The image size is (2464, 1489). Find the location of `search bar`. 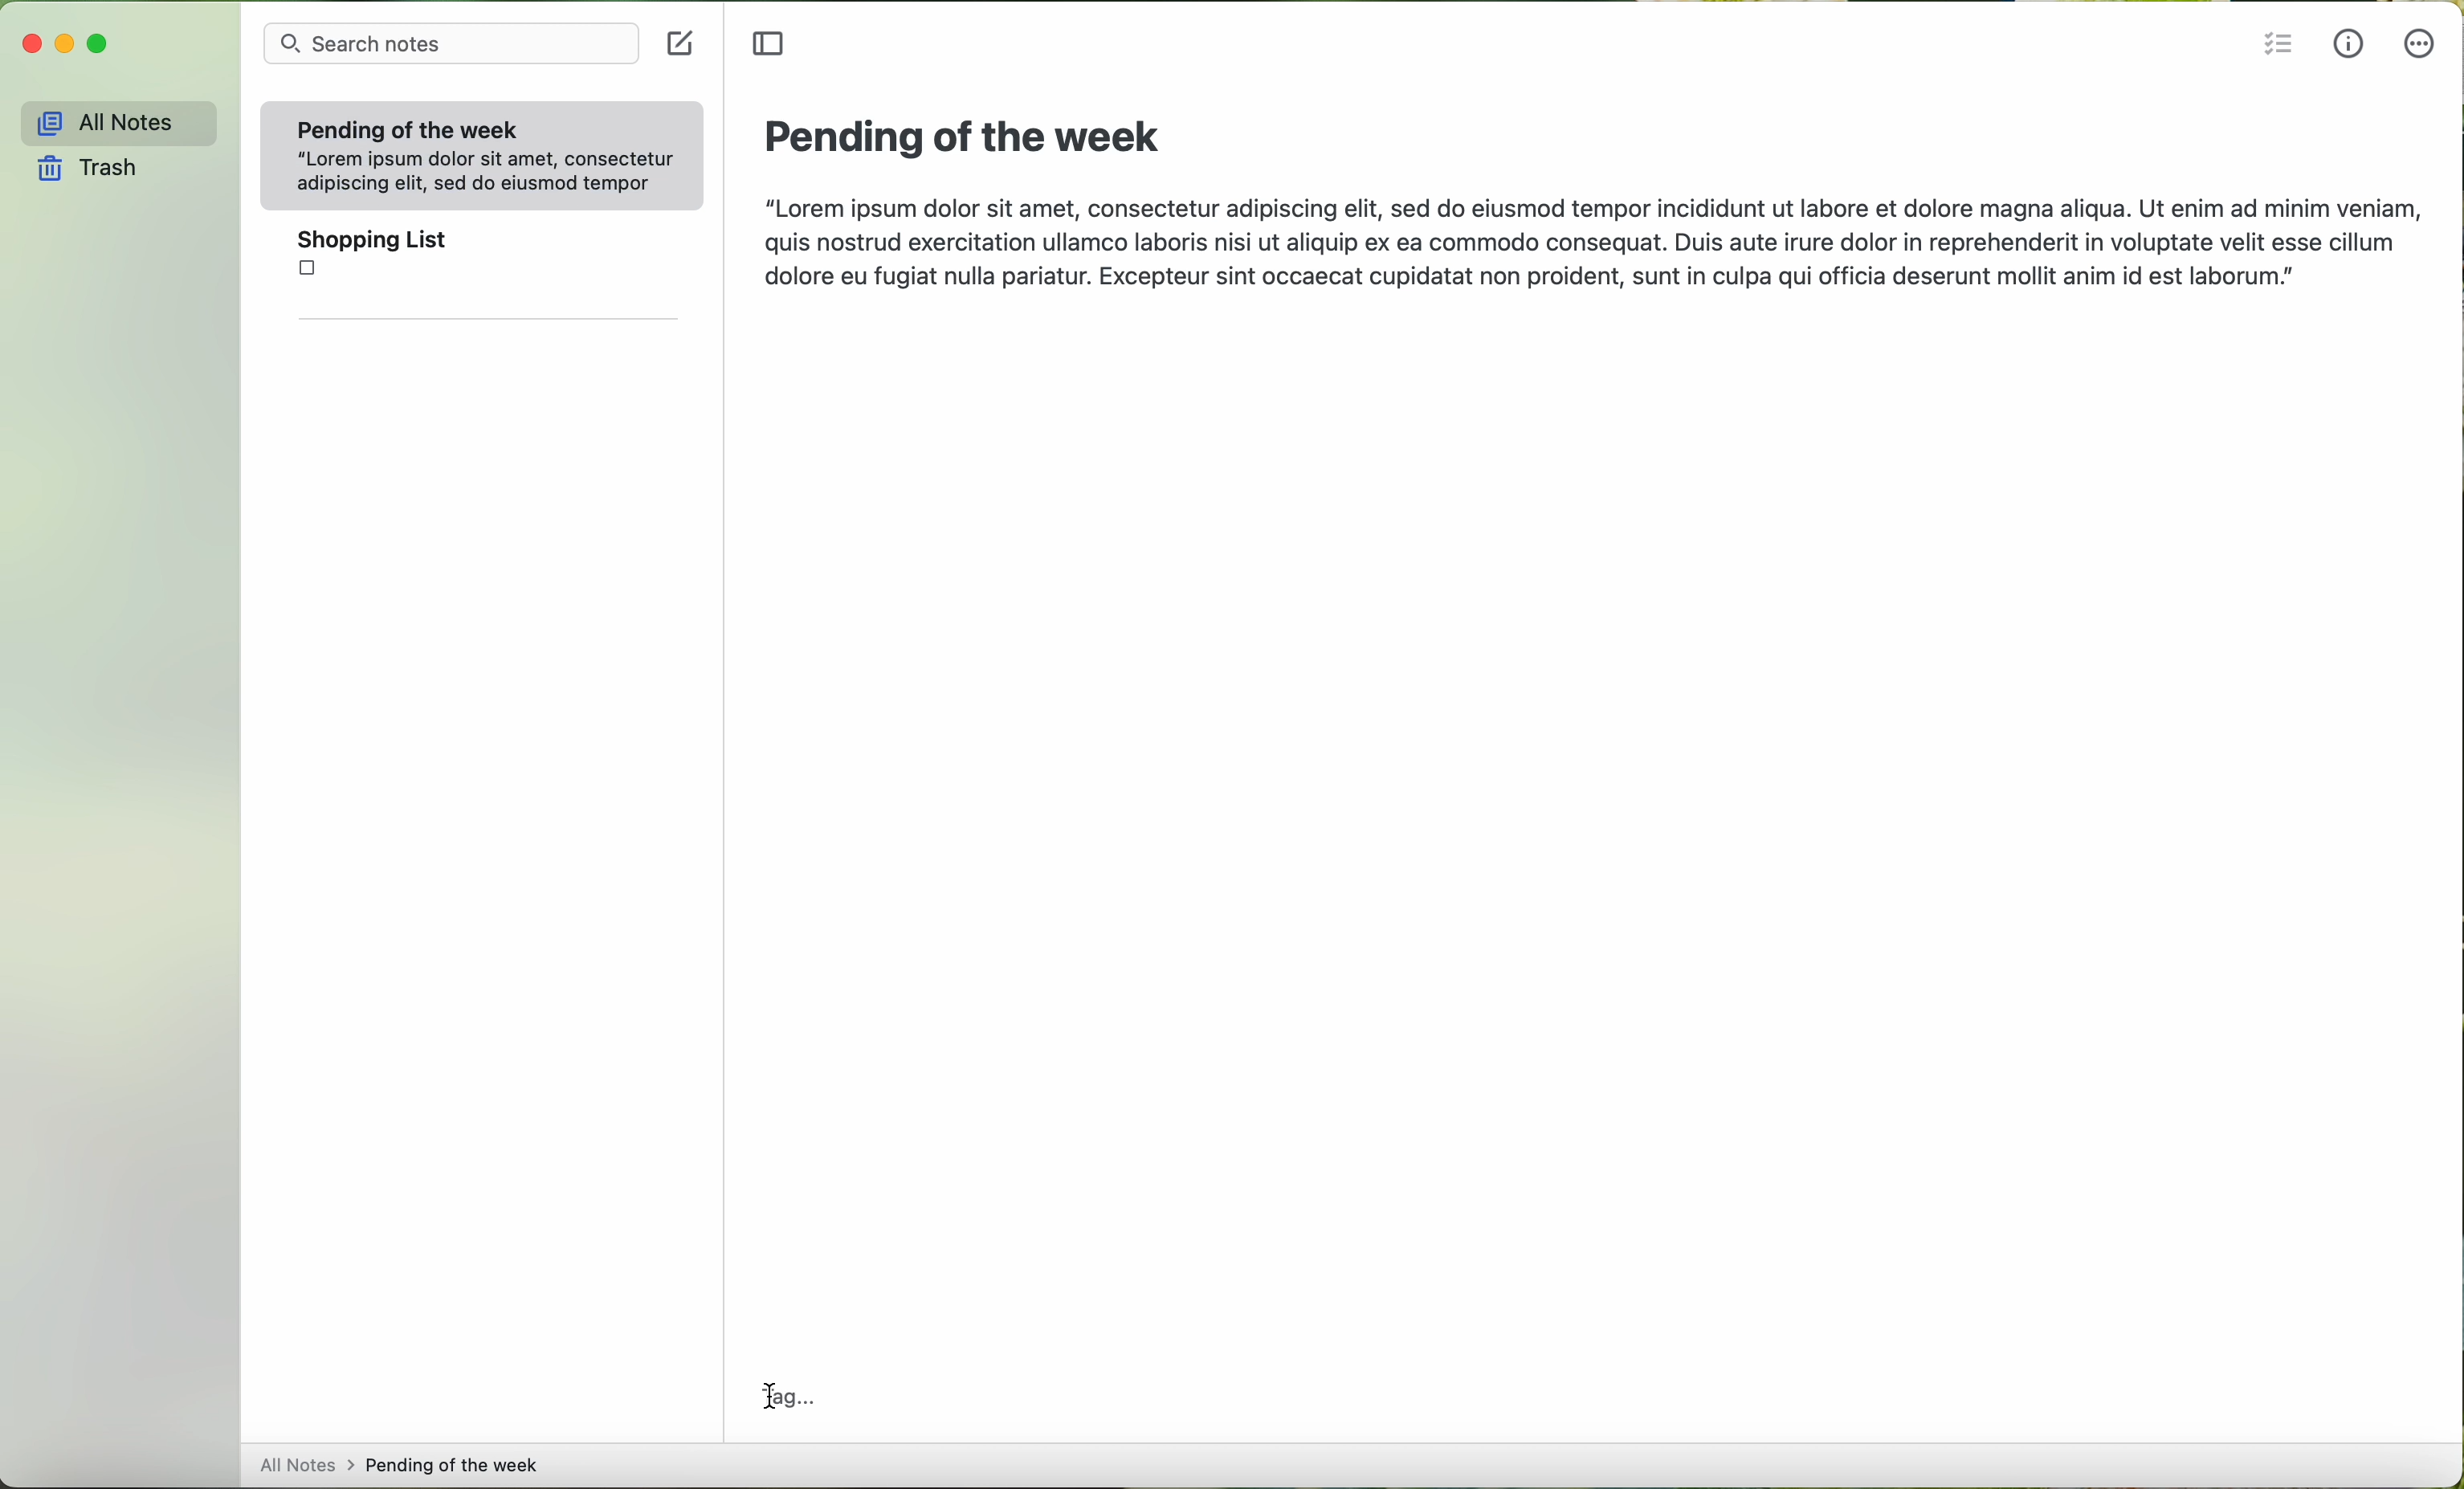

search bar is located at coordinates (457, 45).